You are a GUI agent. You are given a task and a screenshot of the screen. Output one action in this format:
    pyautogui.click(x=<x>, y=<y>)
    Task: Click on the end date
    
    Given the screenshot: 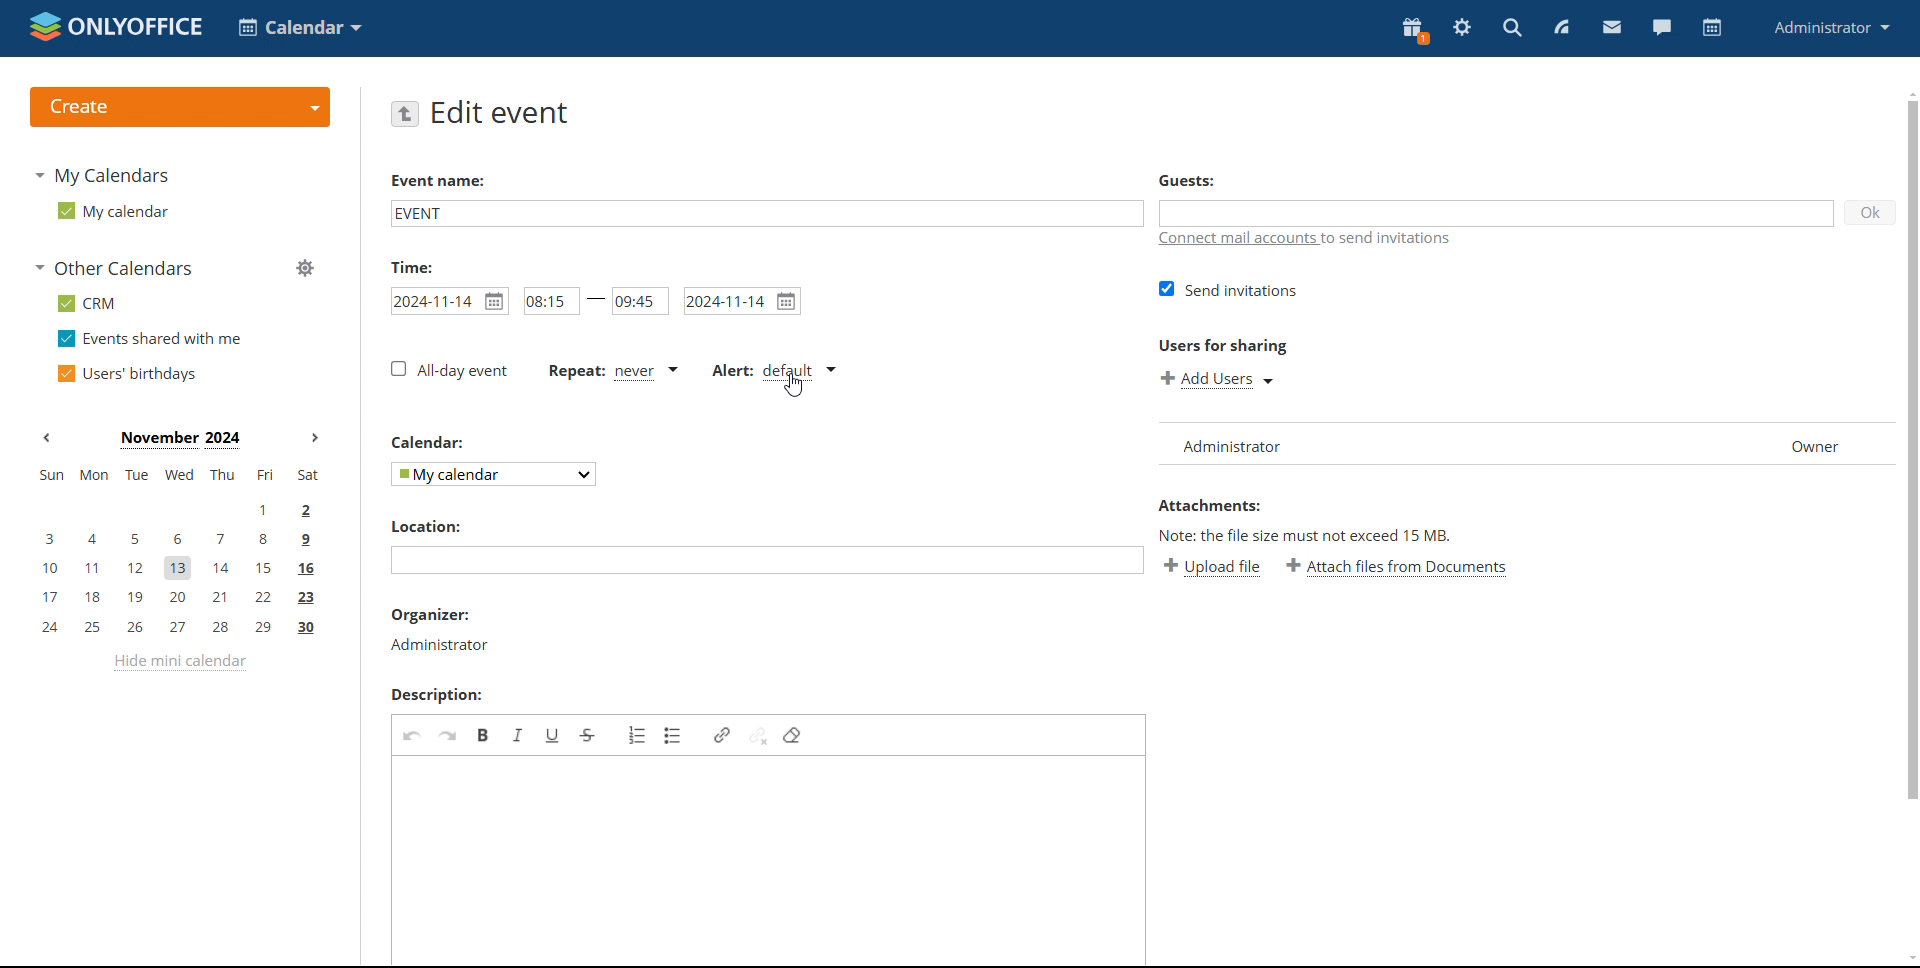 What is the action you would take?
    pyautogui.click(x=742, y=301)
    